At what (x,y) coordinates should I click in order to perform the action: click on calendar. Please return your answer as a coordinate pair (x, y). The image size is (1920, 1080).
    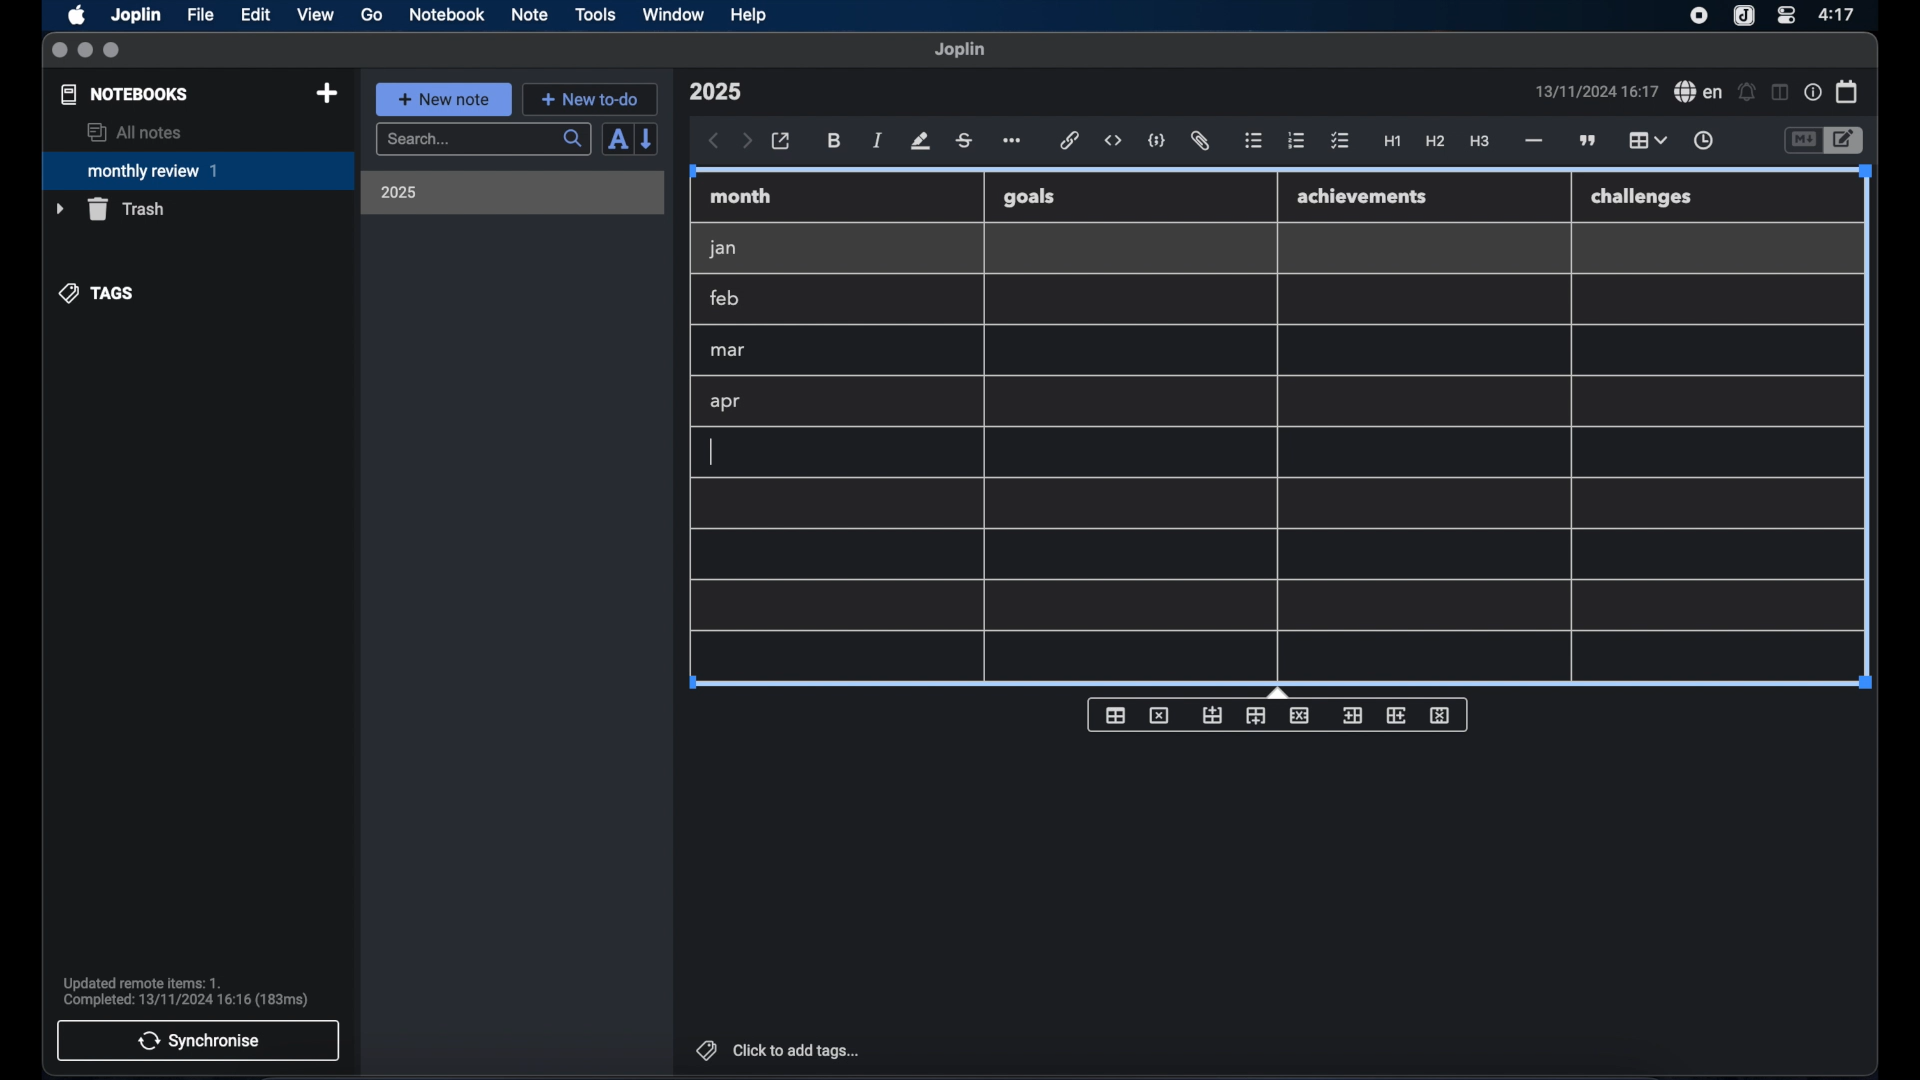
    Looking at the image, I should click on (1848, 91).